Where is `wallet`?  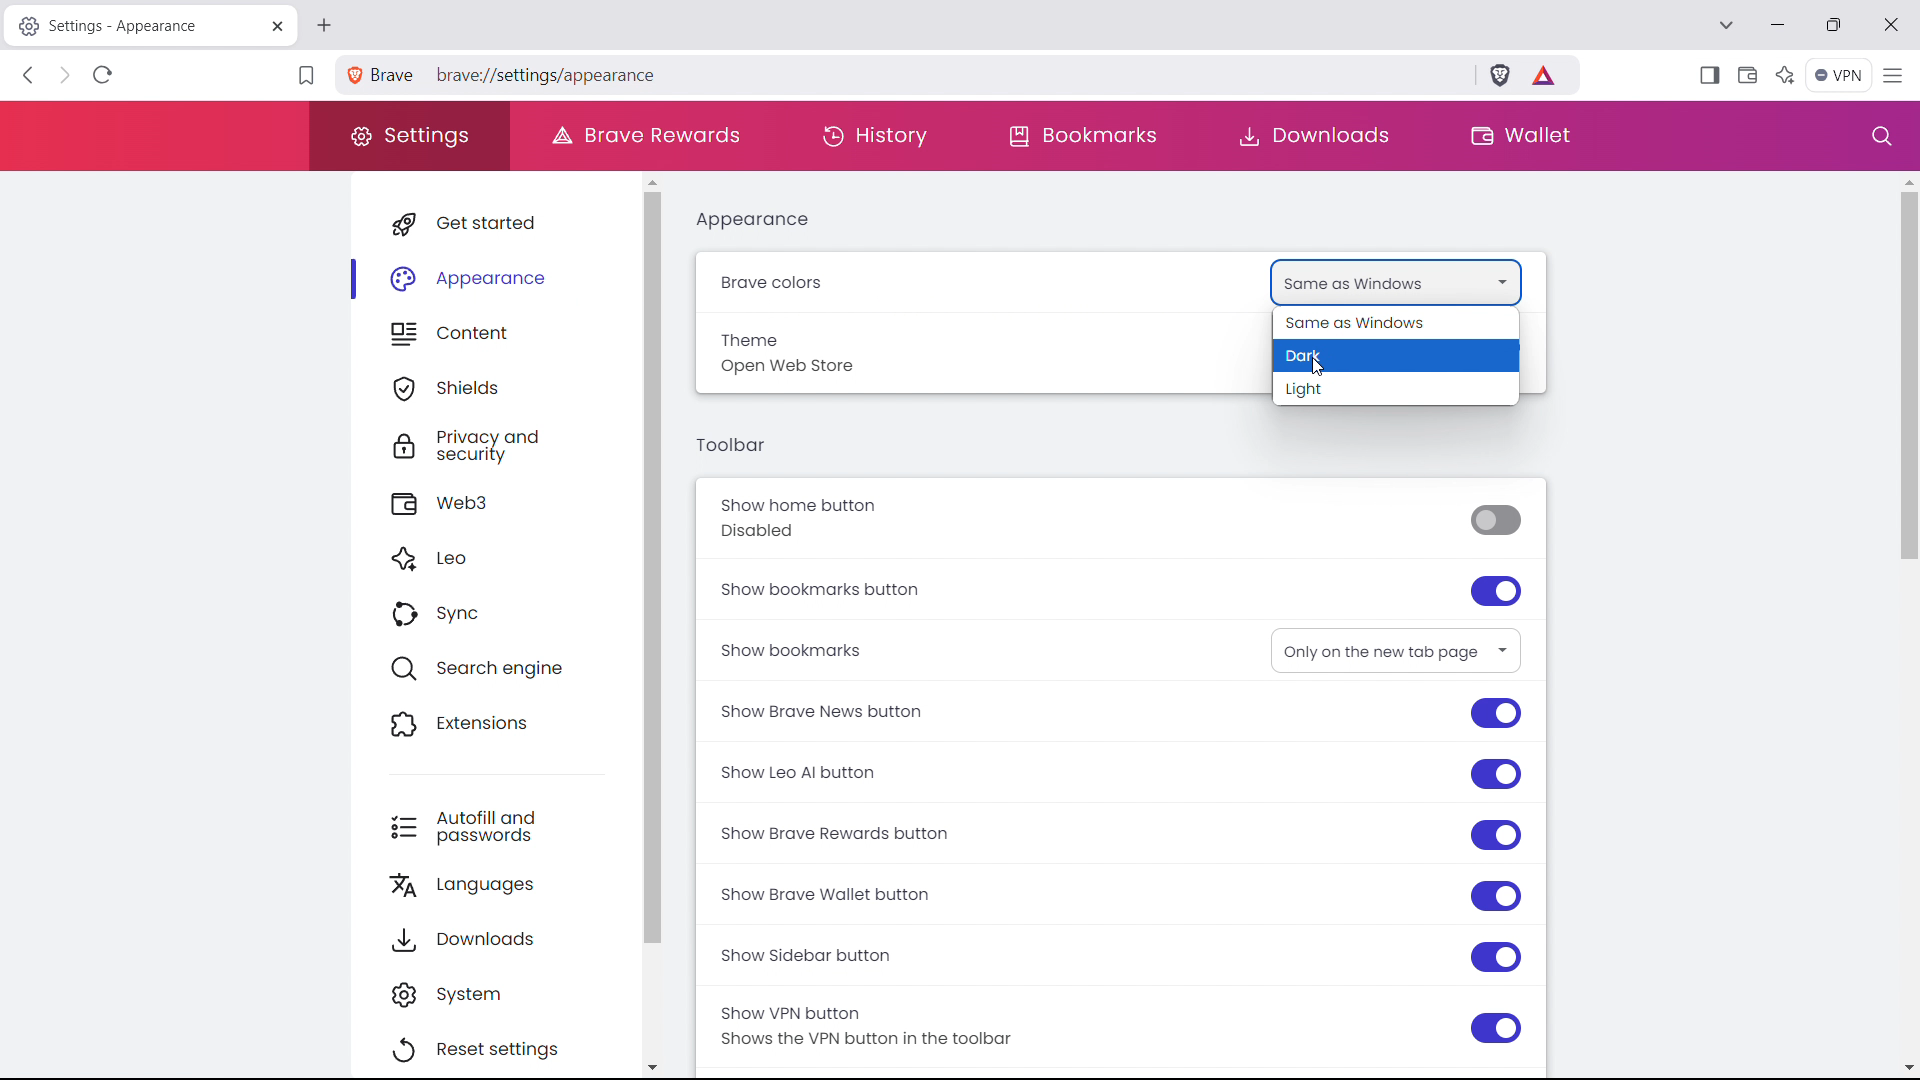
wallet is located at coordinates (1518, 137).